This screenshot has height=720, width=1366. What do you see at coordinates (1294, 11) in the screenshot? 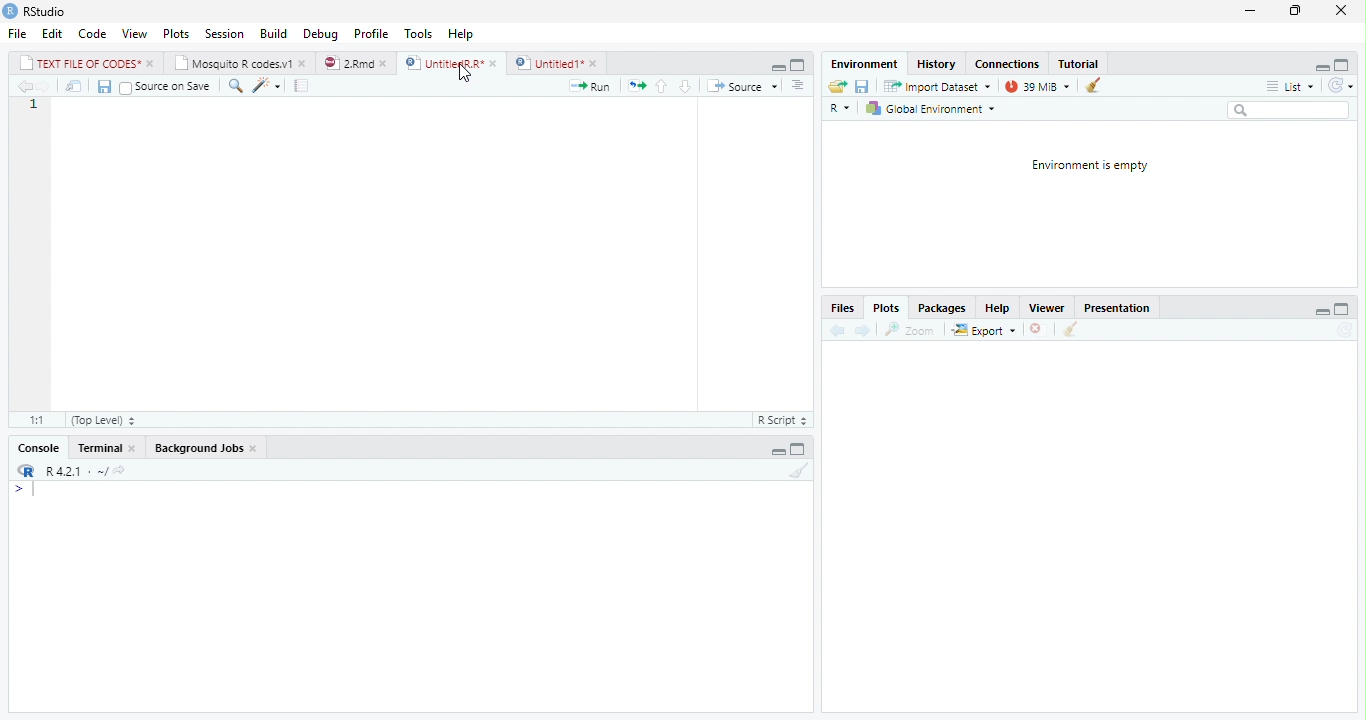
I see `Restore Down` at bounding box center [1294, 11].